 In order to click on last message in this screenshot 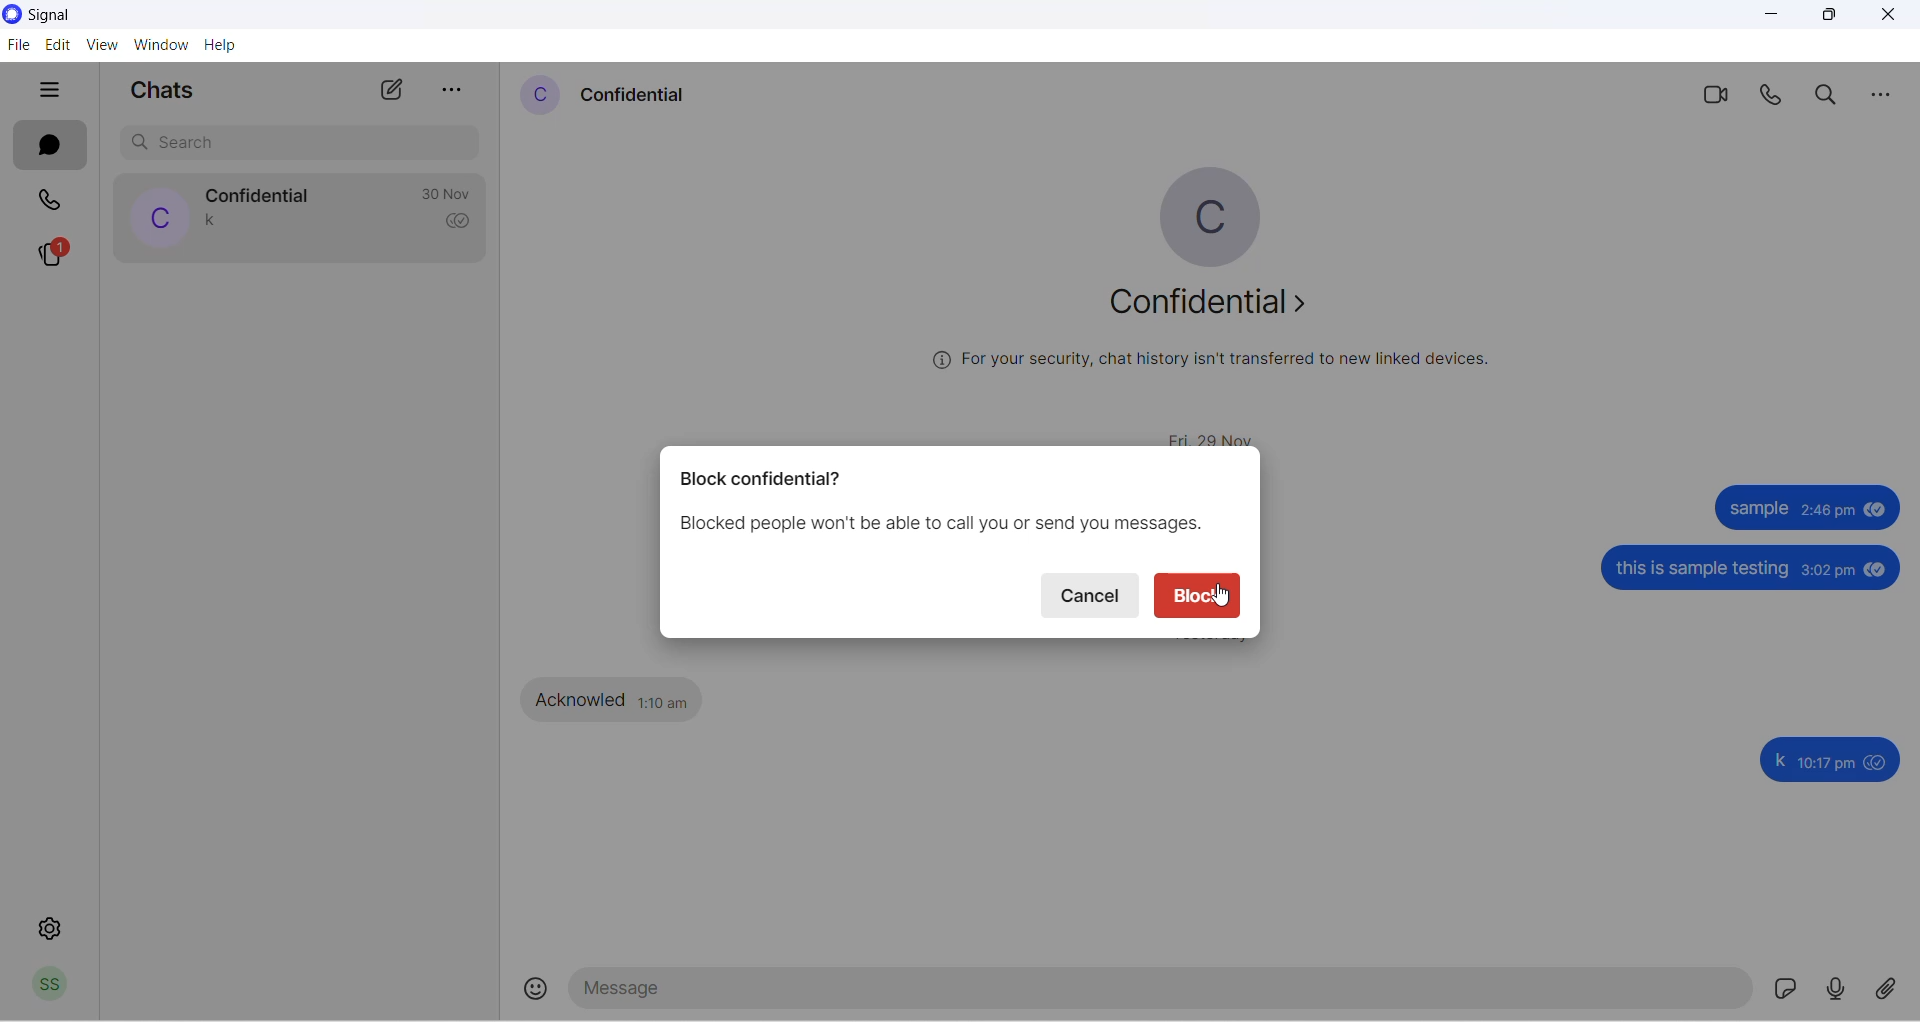, I will do `click(215, 220)`.